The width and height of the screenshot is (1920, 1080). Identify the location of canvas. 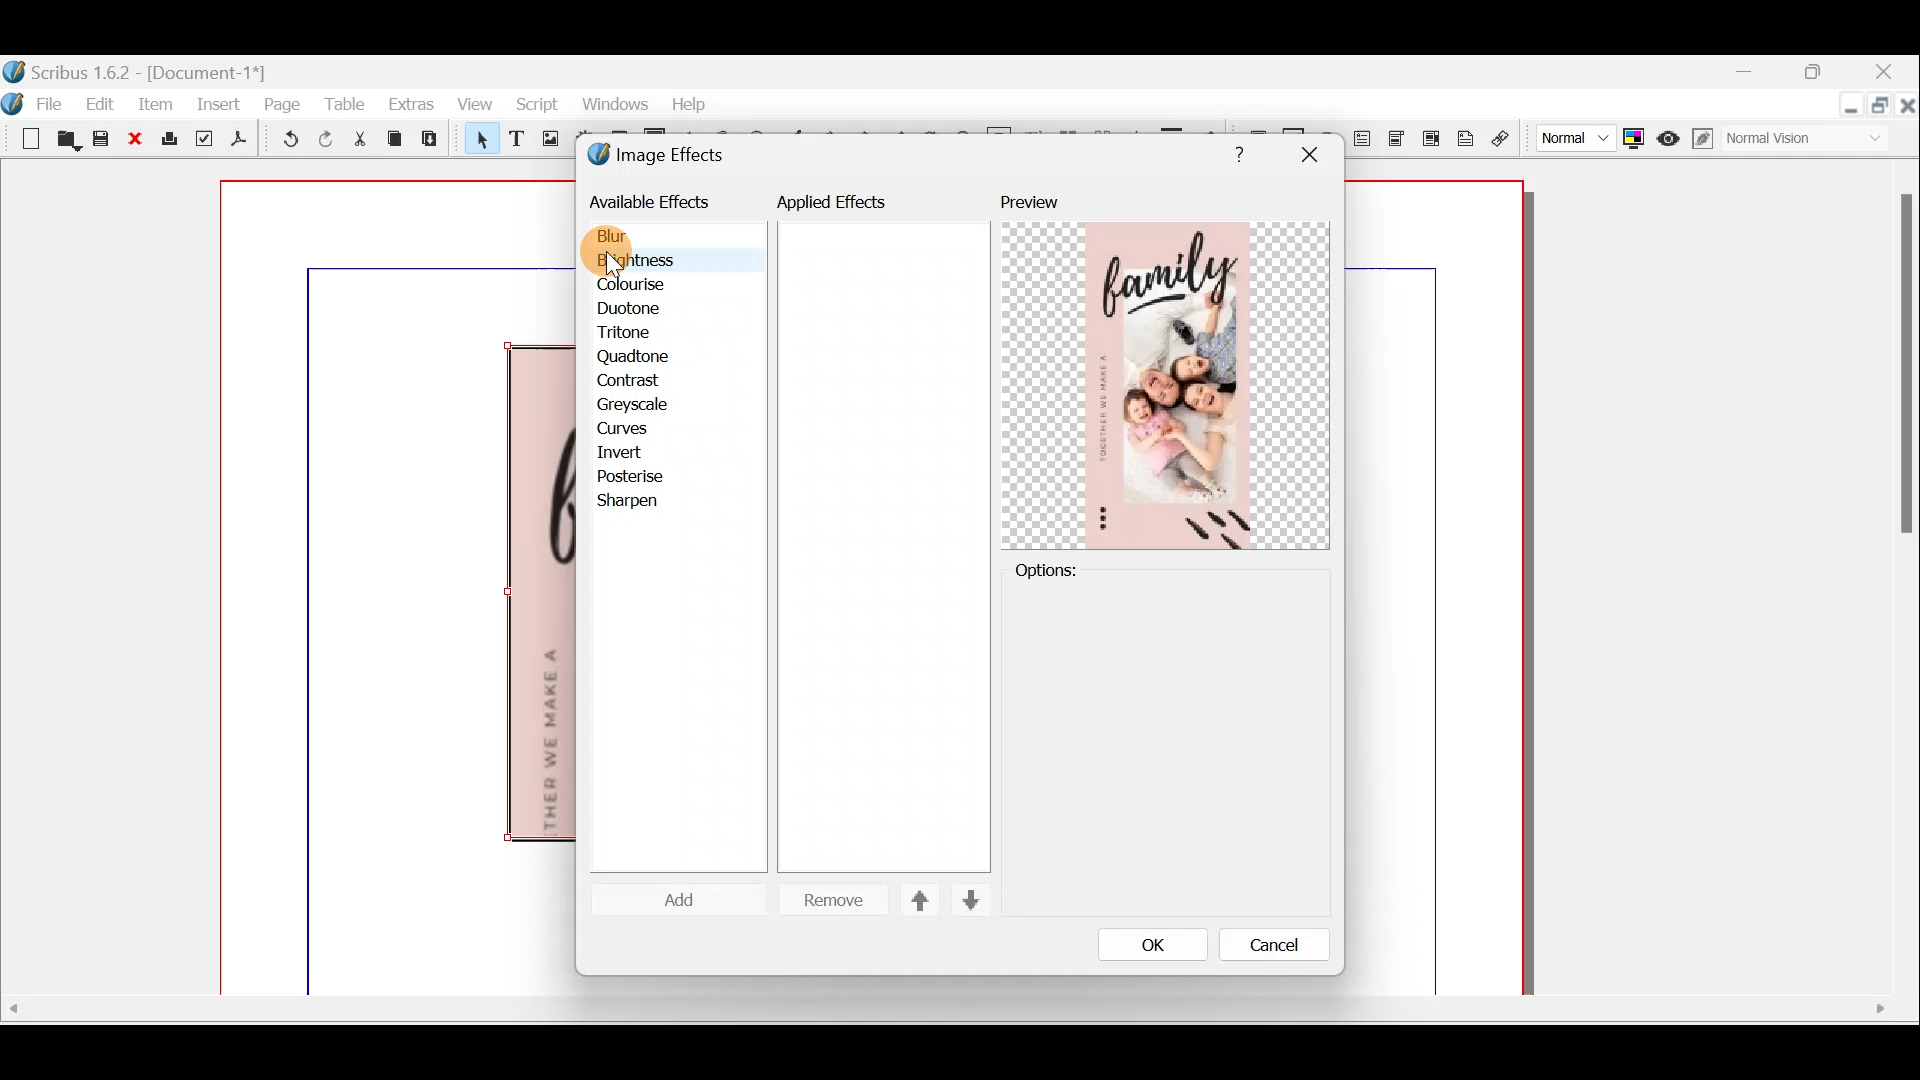
(1436, 589).